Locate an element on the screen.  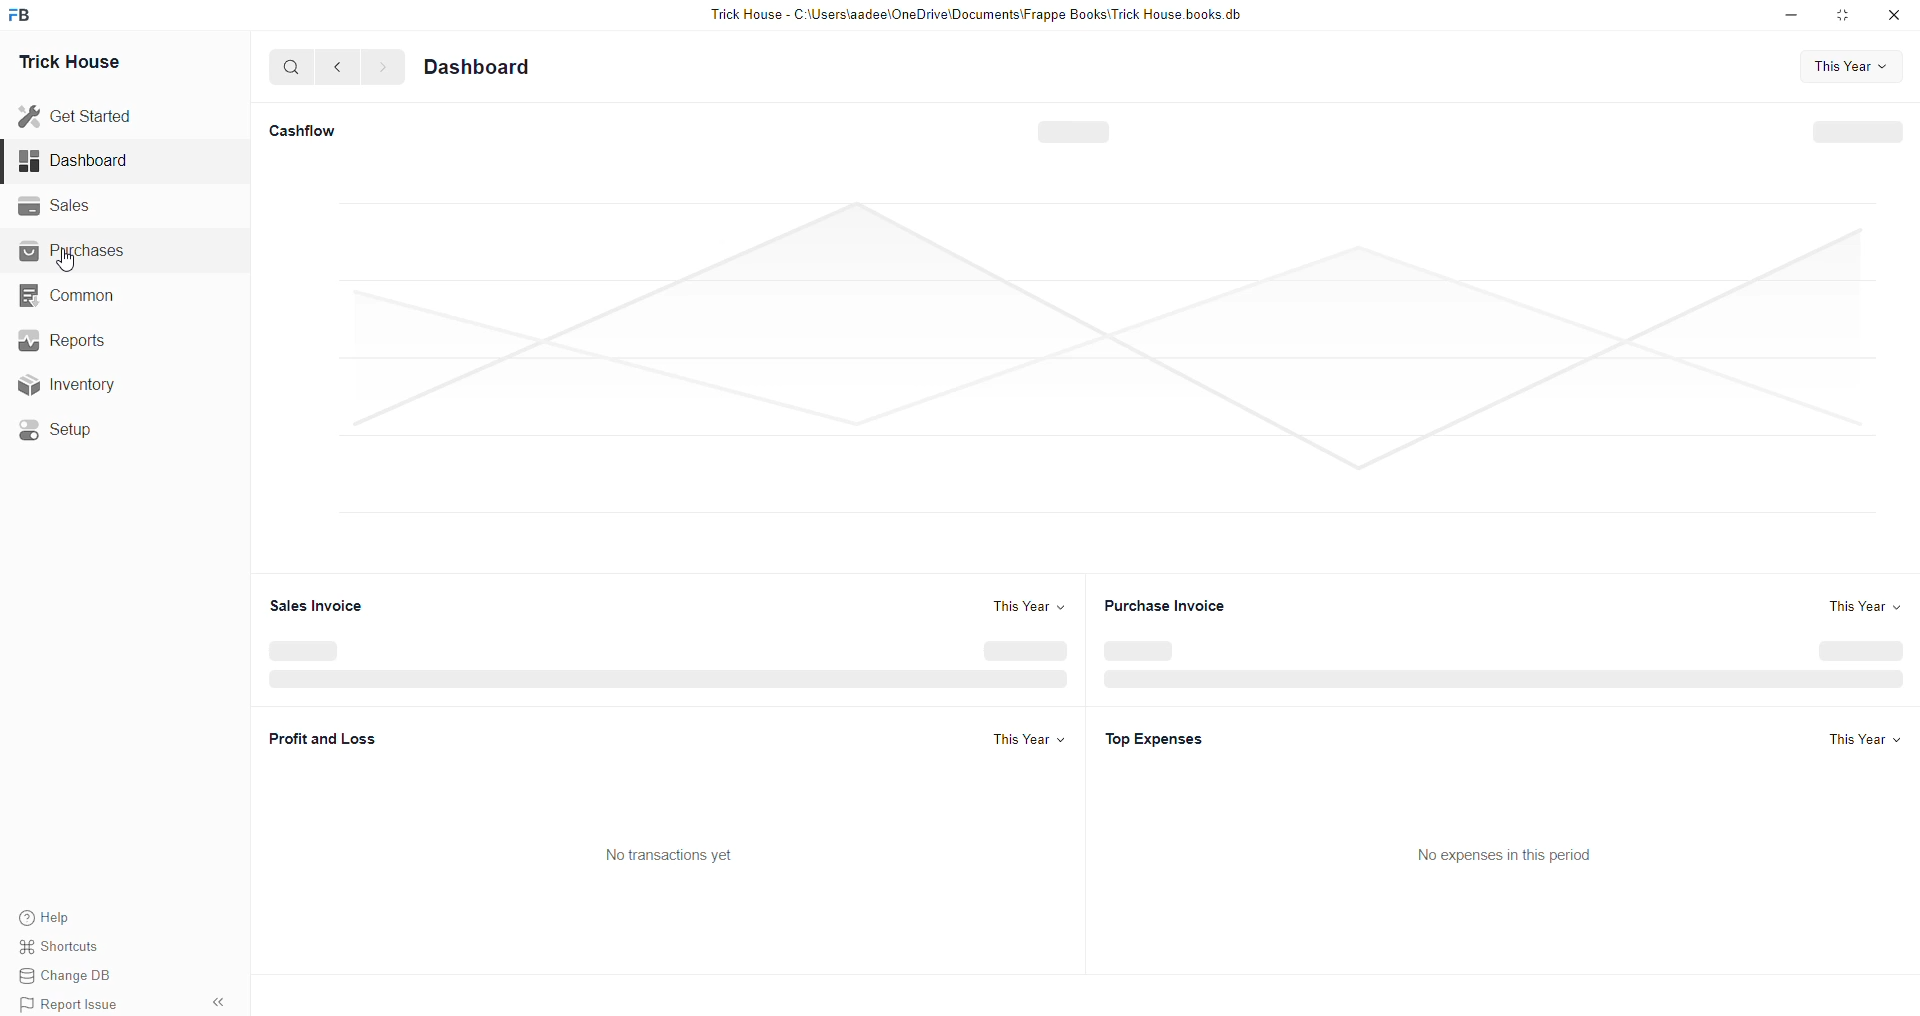
Shortcuts is located at coordinates (71, 949).